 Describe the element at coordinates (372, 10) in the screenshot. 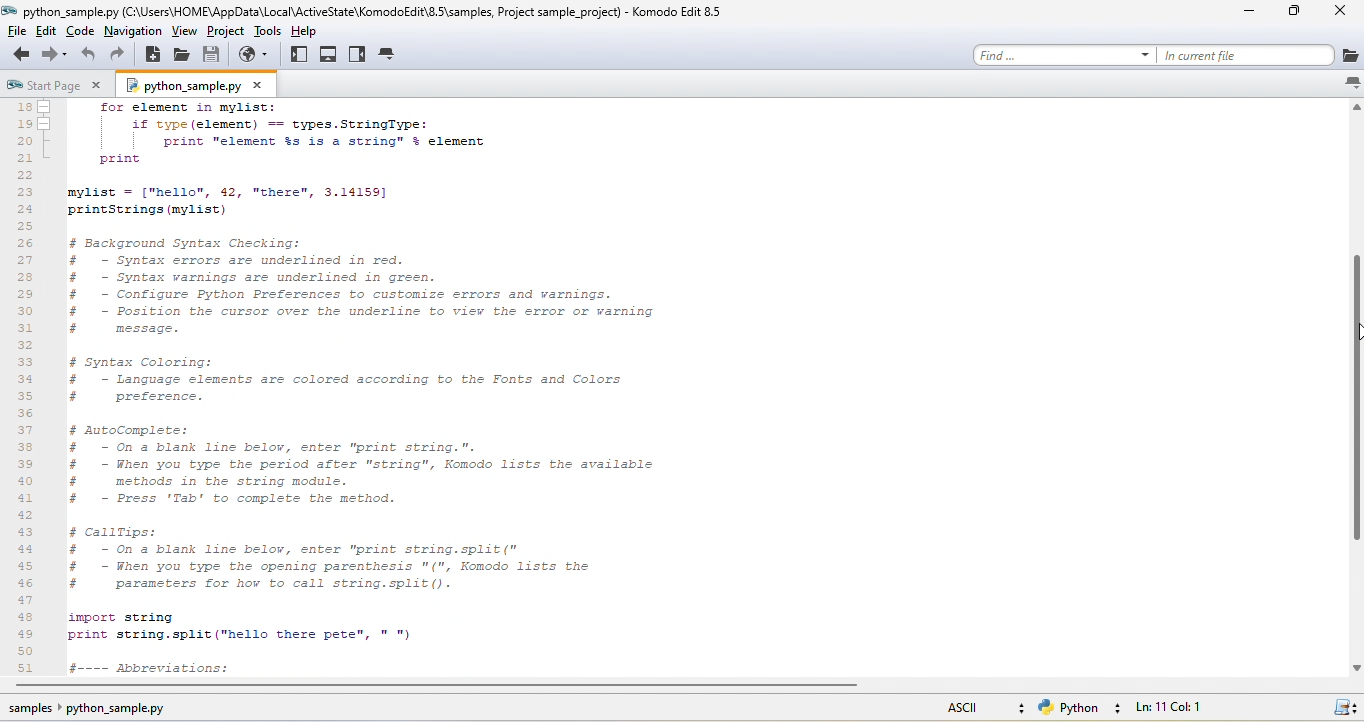

I see `file path` at that location.